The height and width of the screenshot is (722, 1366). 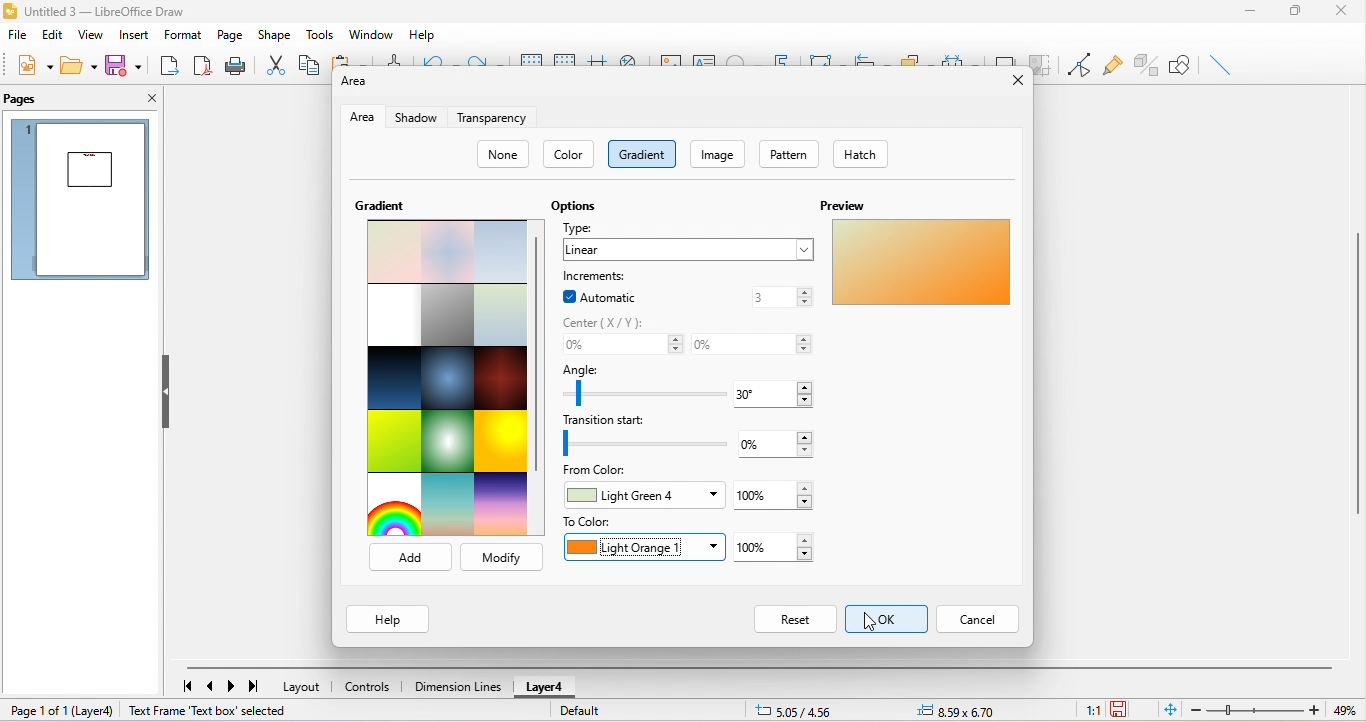 What do you see at coordinates (642, 394) in the screenshot?
I see `set angle` at bounding box center [642, 394].